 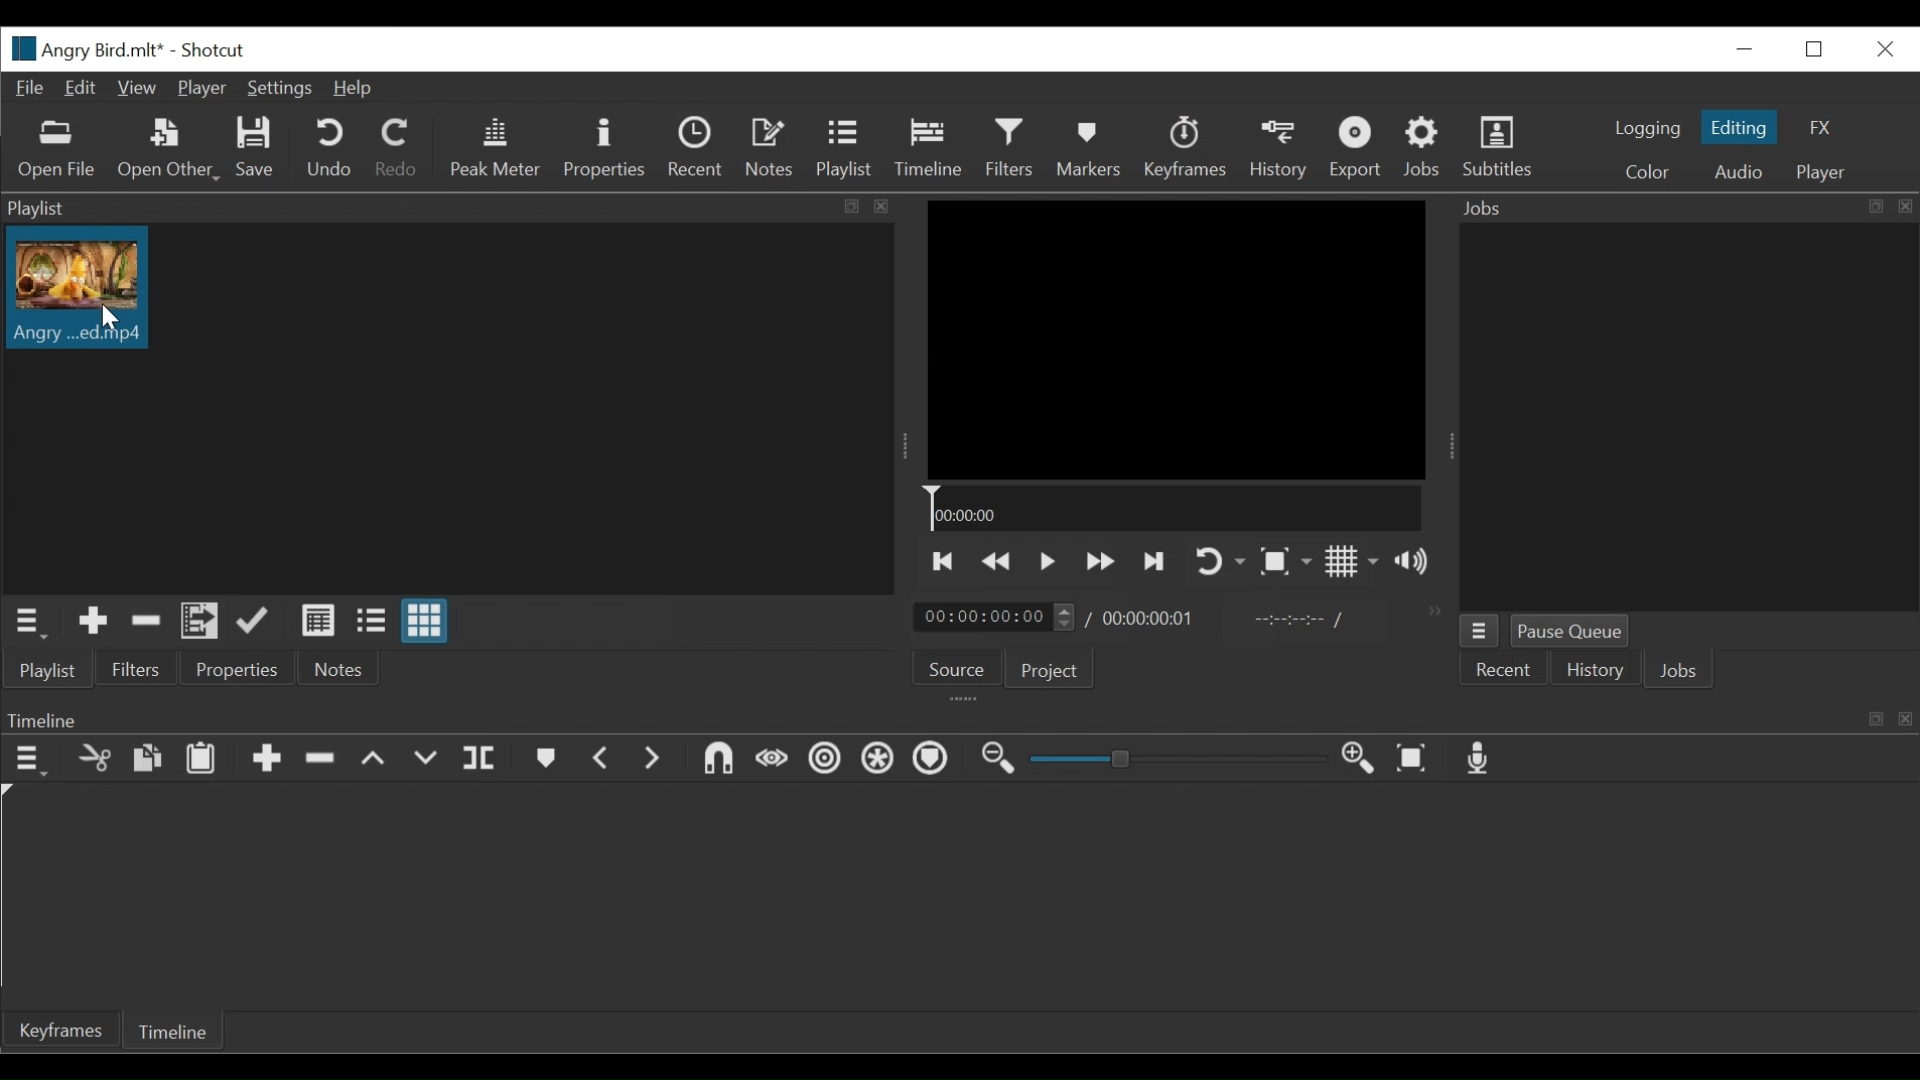 What do you see at coordinates (171, 1034) in the screenshot?
I see `Timelie` at bounding box center [171, 1034].